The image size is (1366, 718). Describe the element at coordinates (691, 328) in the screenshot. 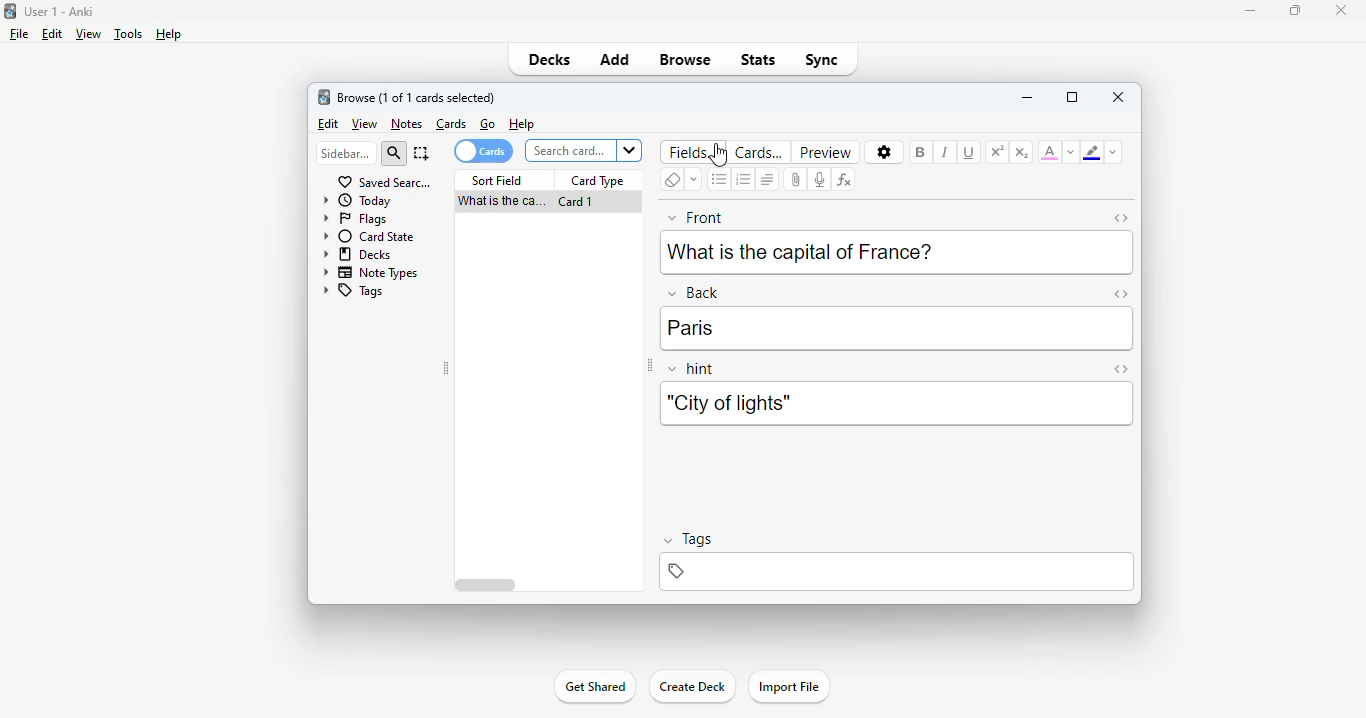

I see `paris` at that location.